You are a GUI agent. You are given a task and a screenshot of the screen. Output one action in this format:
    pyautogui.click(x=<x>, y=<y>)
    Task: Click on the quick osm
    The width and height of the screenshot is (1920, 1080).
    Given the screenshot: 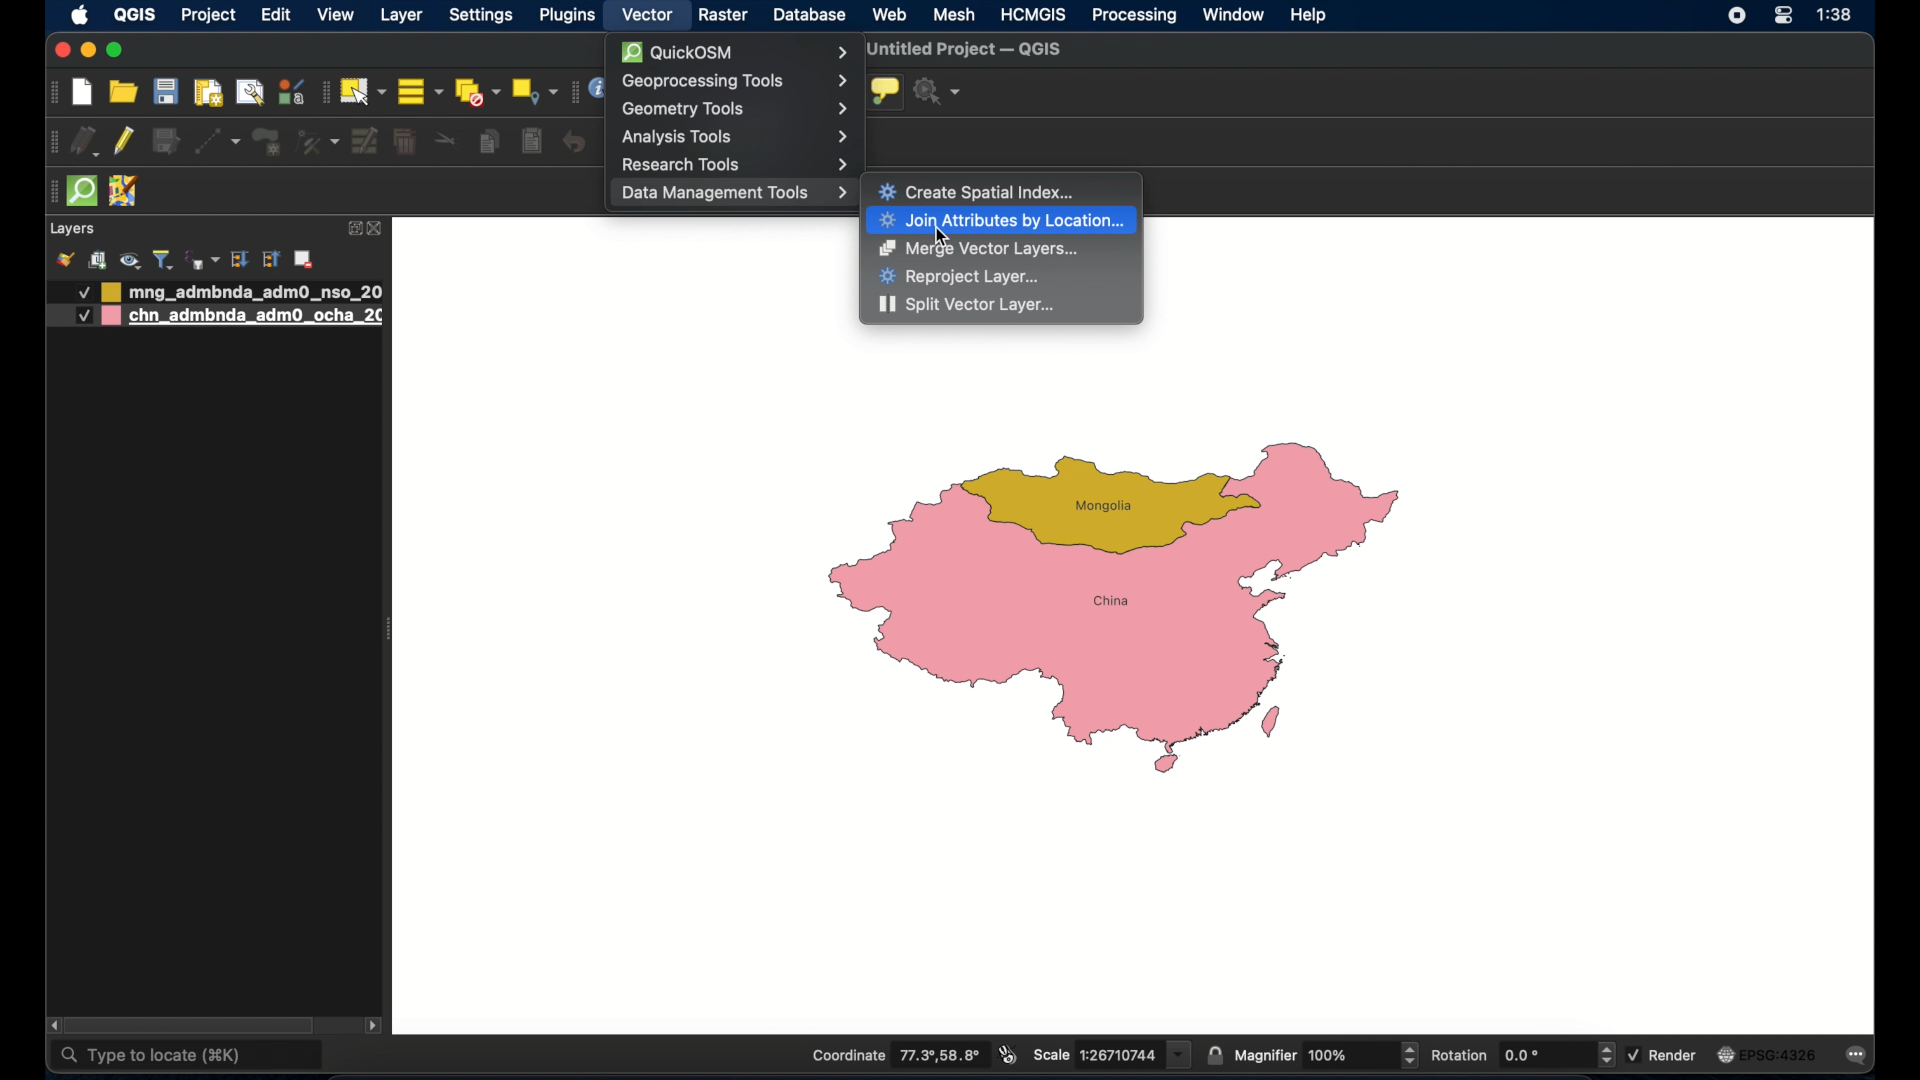 What is the action you would take?
    pyautogui.click(x=83, y=192)
    